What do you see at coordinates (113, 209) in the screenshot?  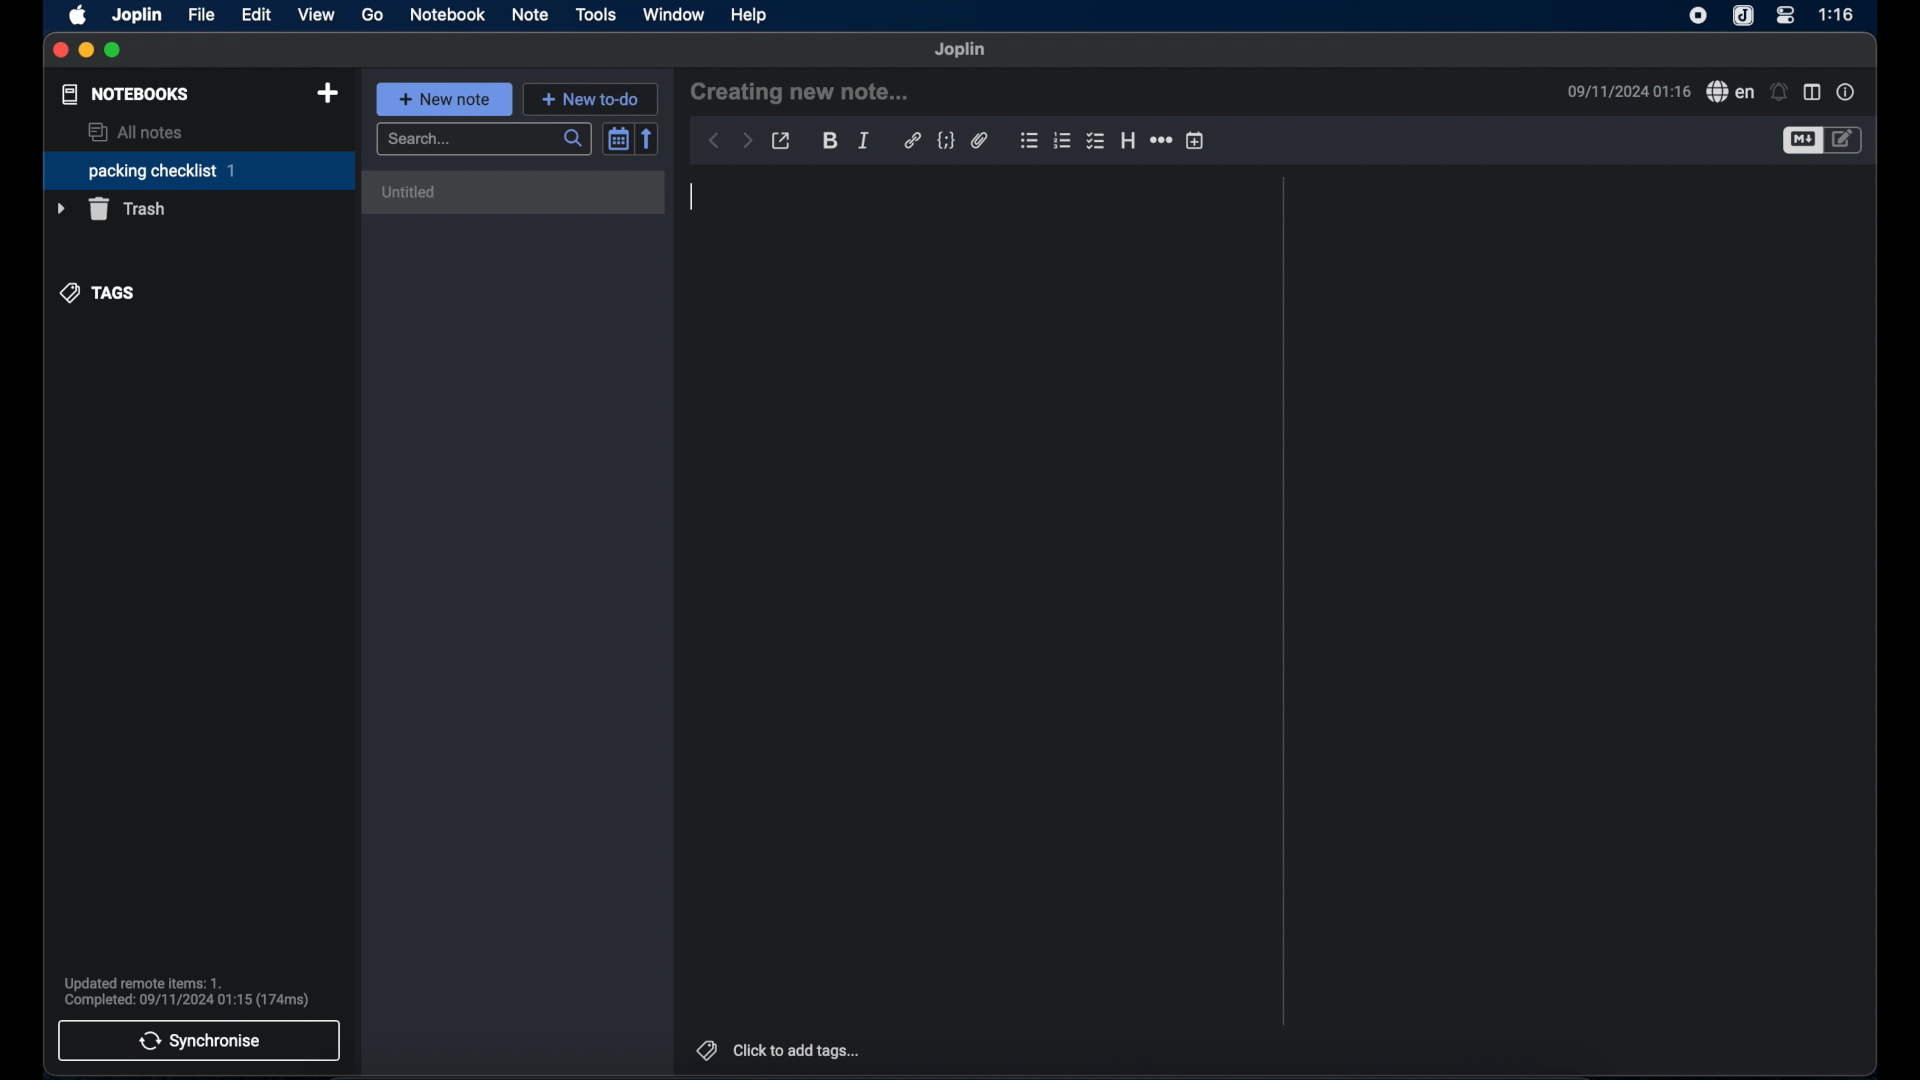 I see `trash` at bounding box center [113, 209].